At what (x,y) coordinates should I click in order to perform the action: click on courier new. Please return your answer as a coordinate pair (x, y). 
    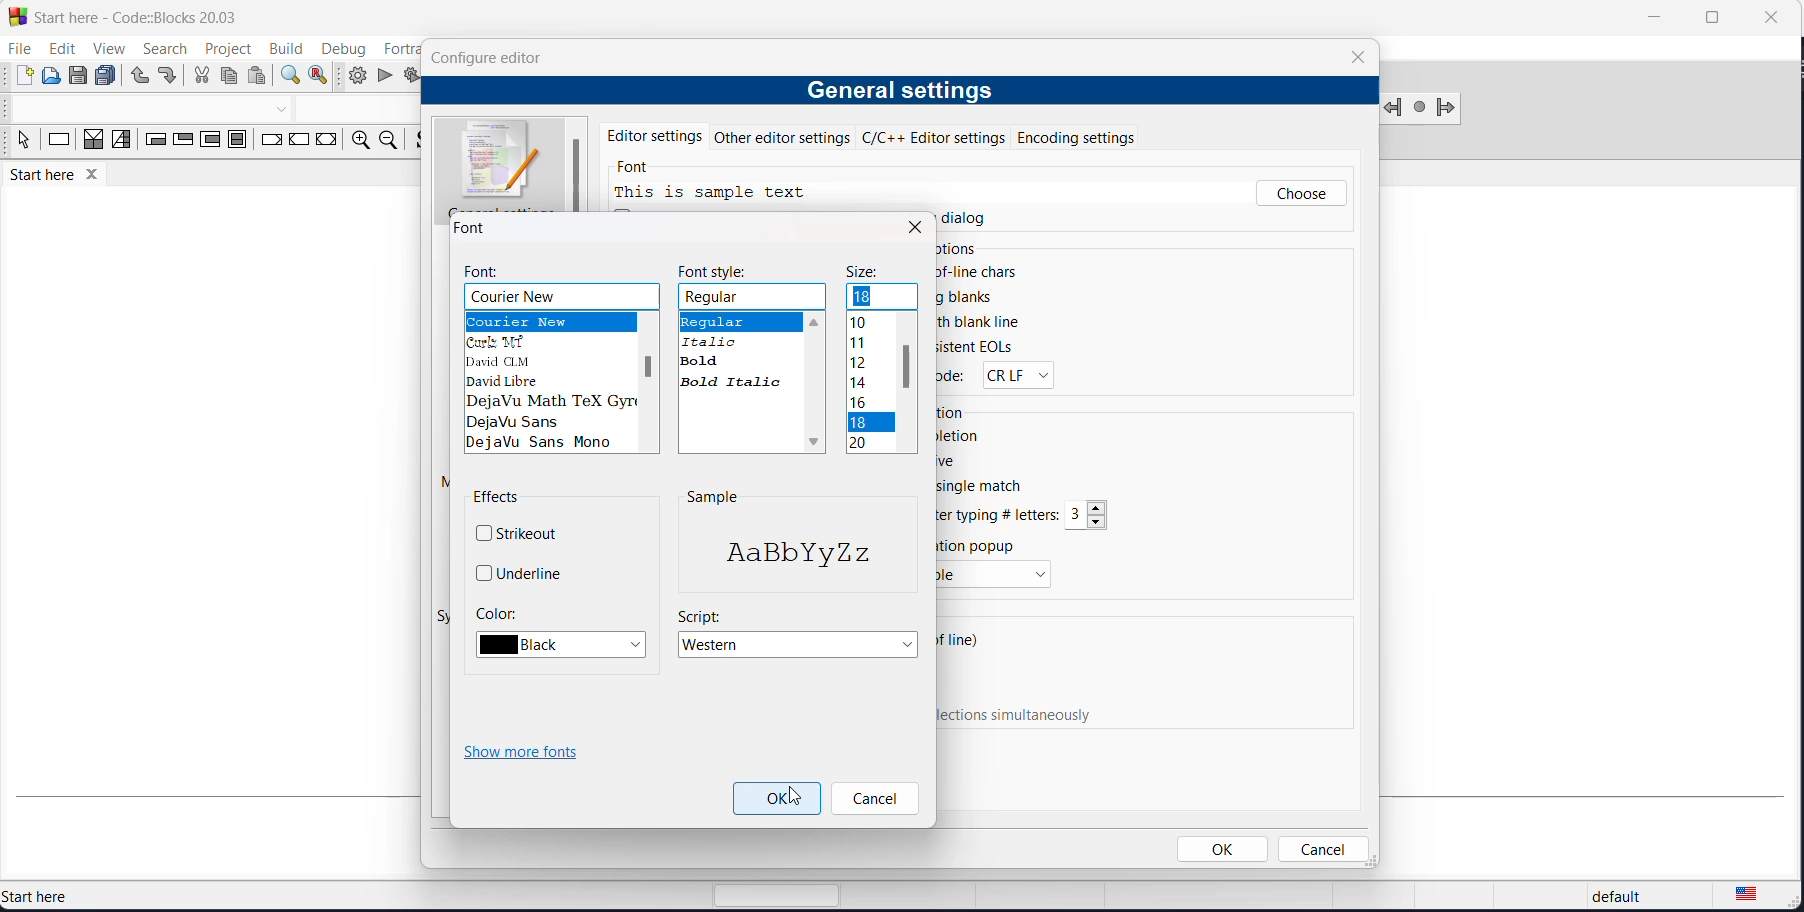
    Looking at the image, I should click on (562, 296).